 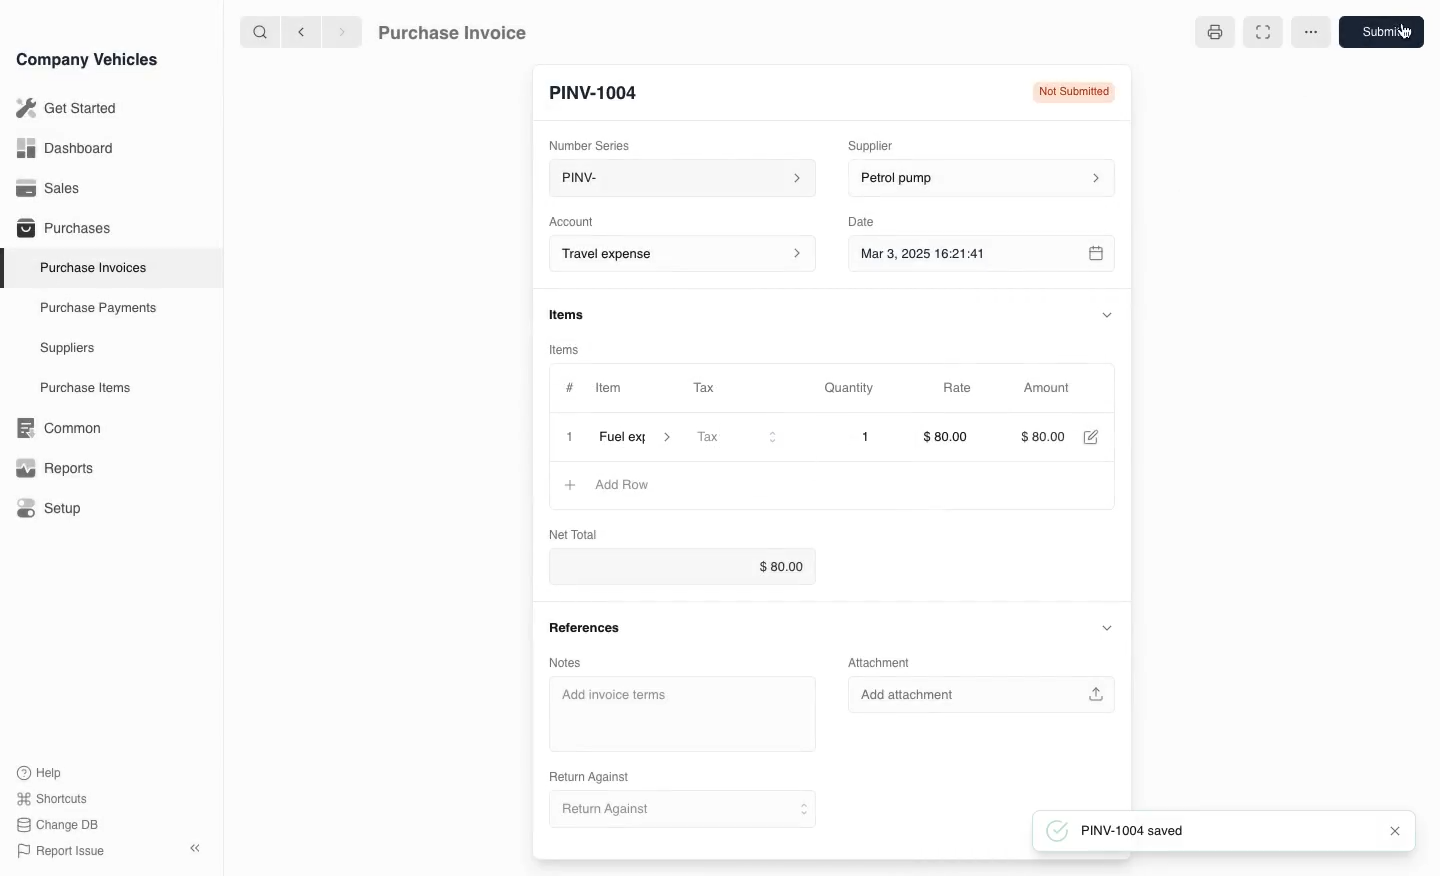 What do you see at coordinates (299, 31) in the screenshot?
I see `previous` at bounding box center [299, 31].